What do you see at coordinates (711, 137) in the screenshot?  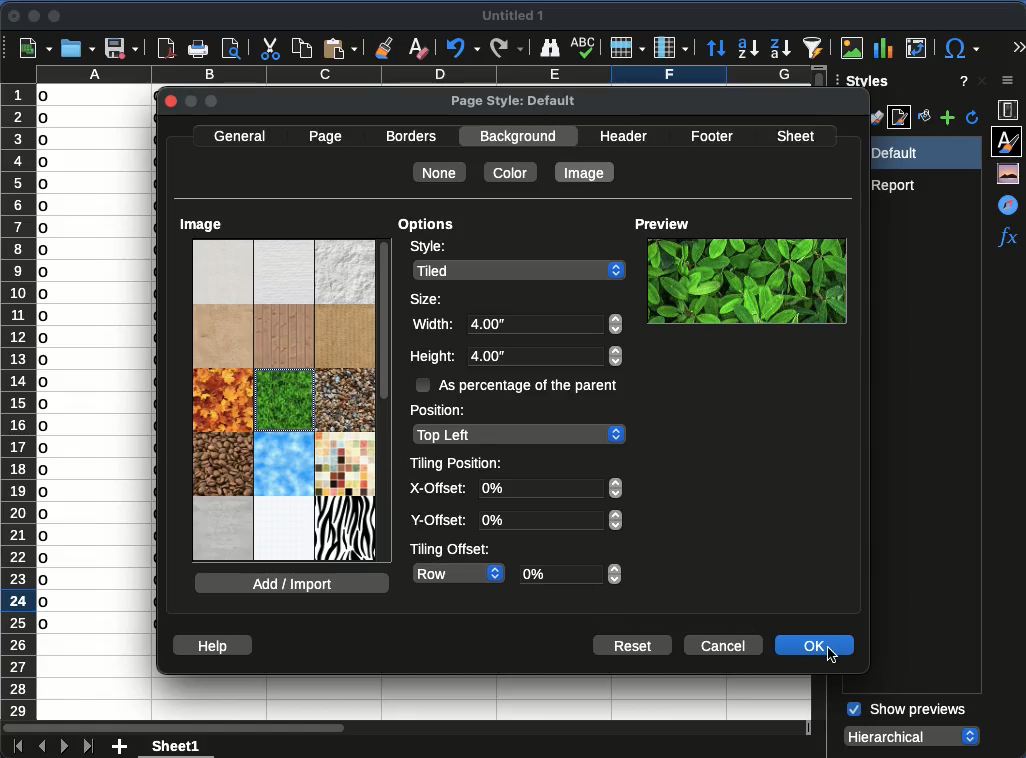 I see `footer` at bounding box center [711, 137].